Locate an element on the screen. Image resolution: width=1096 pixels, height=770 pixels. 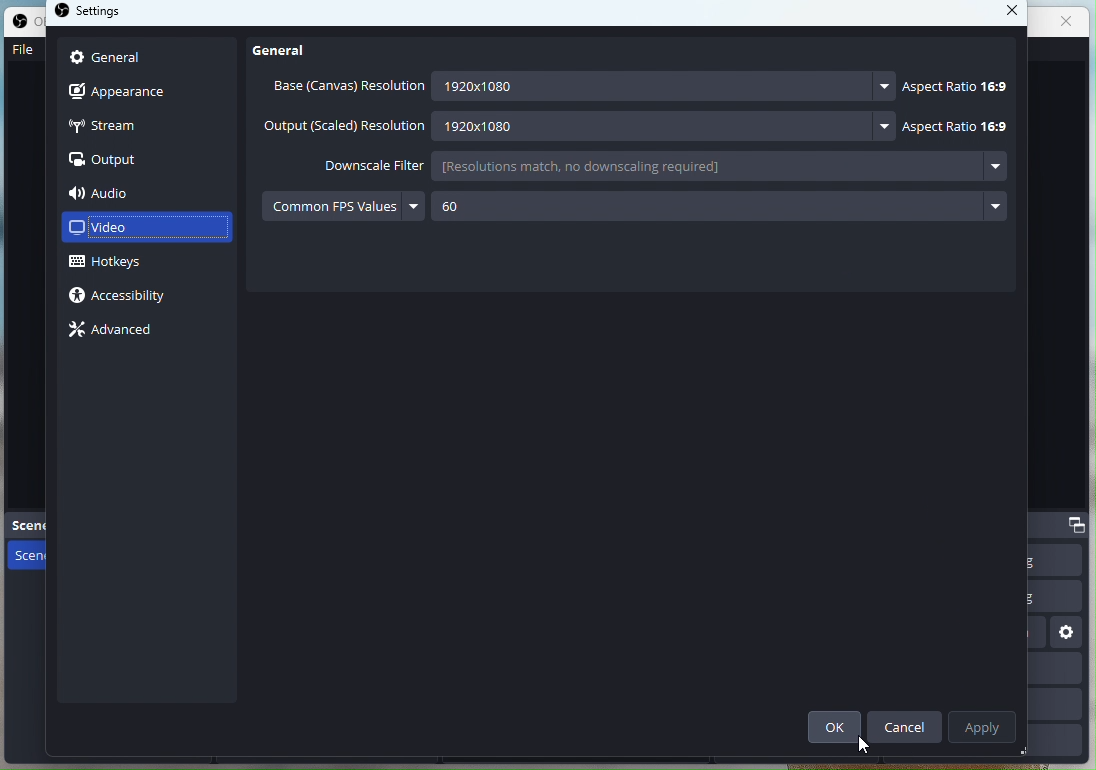
File is located at coordinates (22, 54).